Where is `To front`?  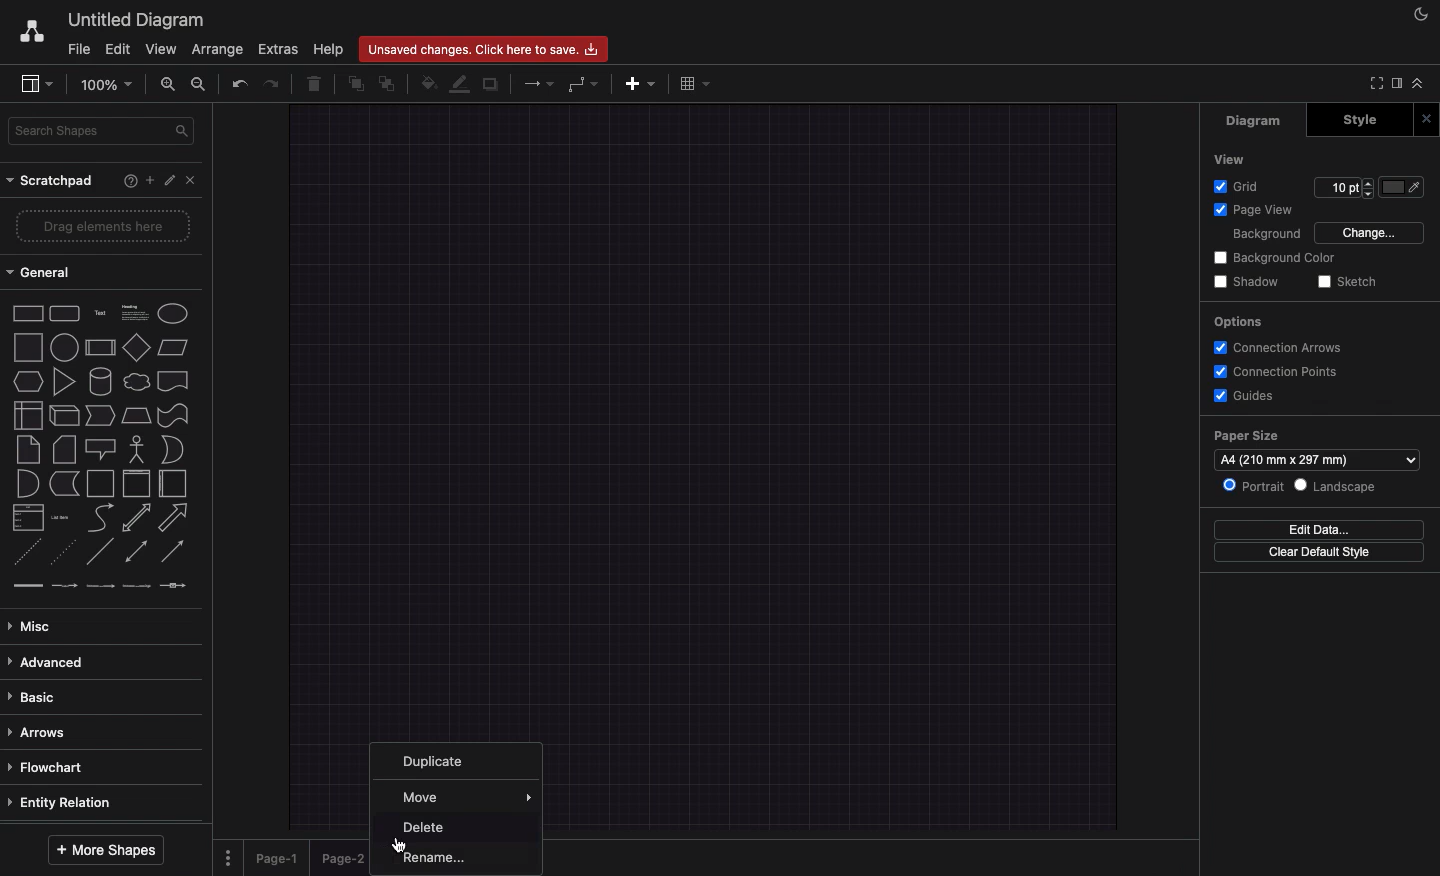 To front is located at coordinates (355, 83).